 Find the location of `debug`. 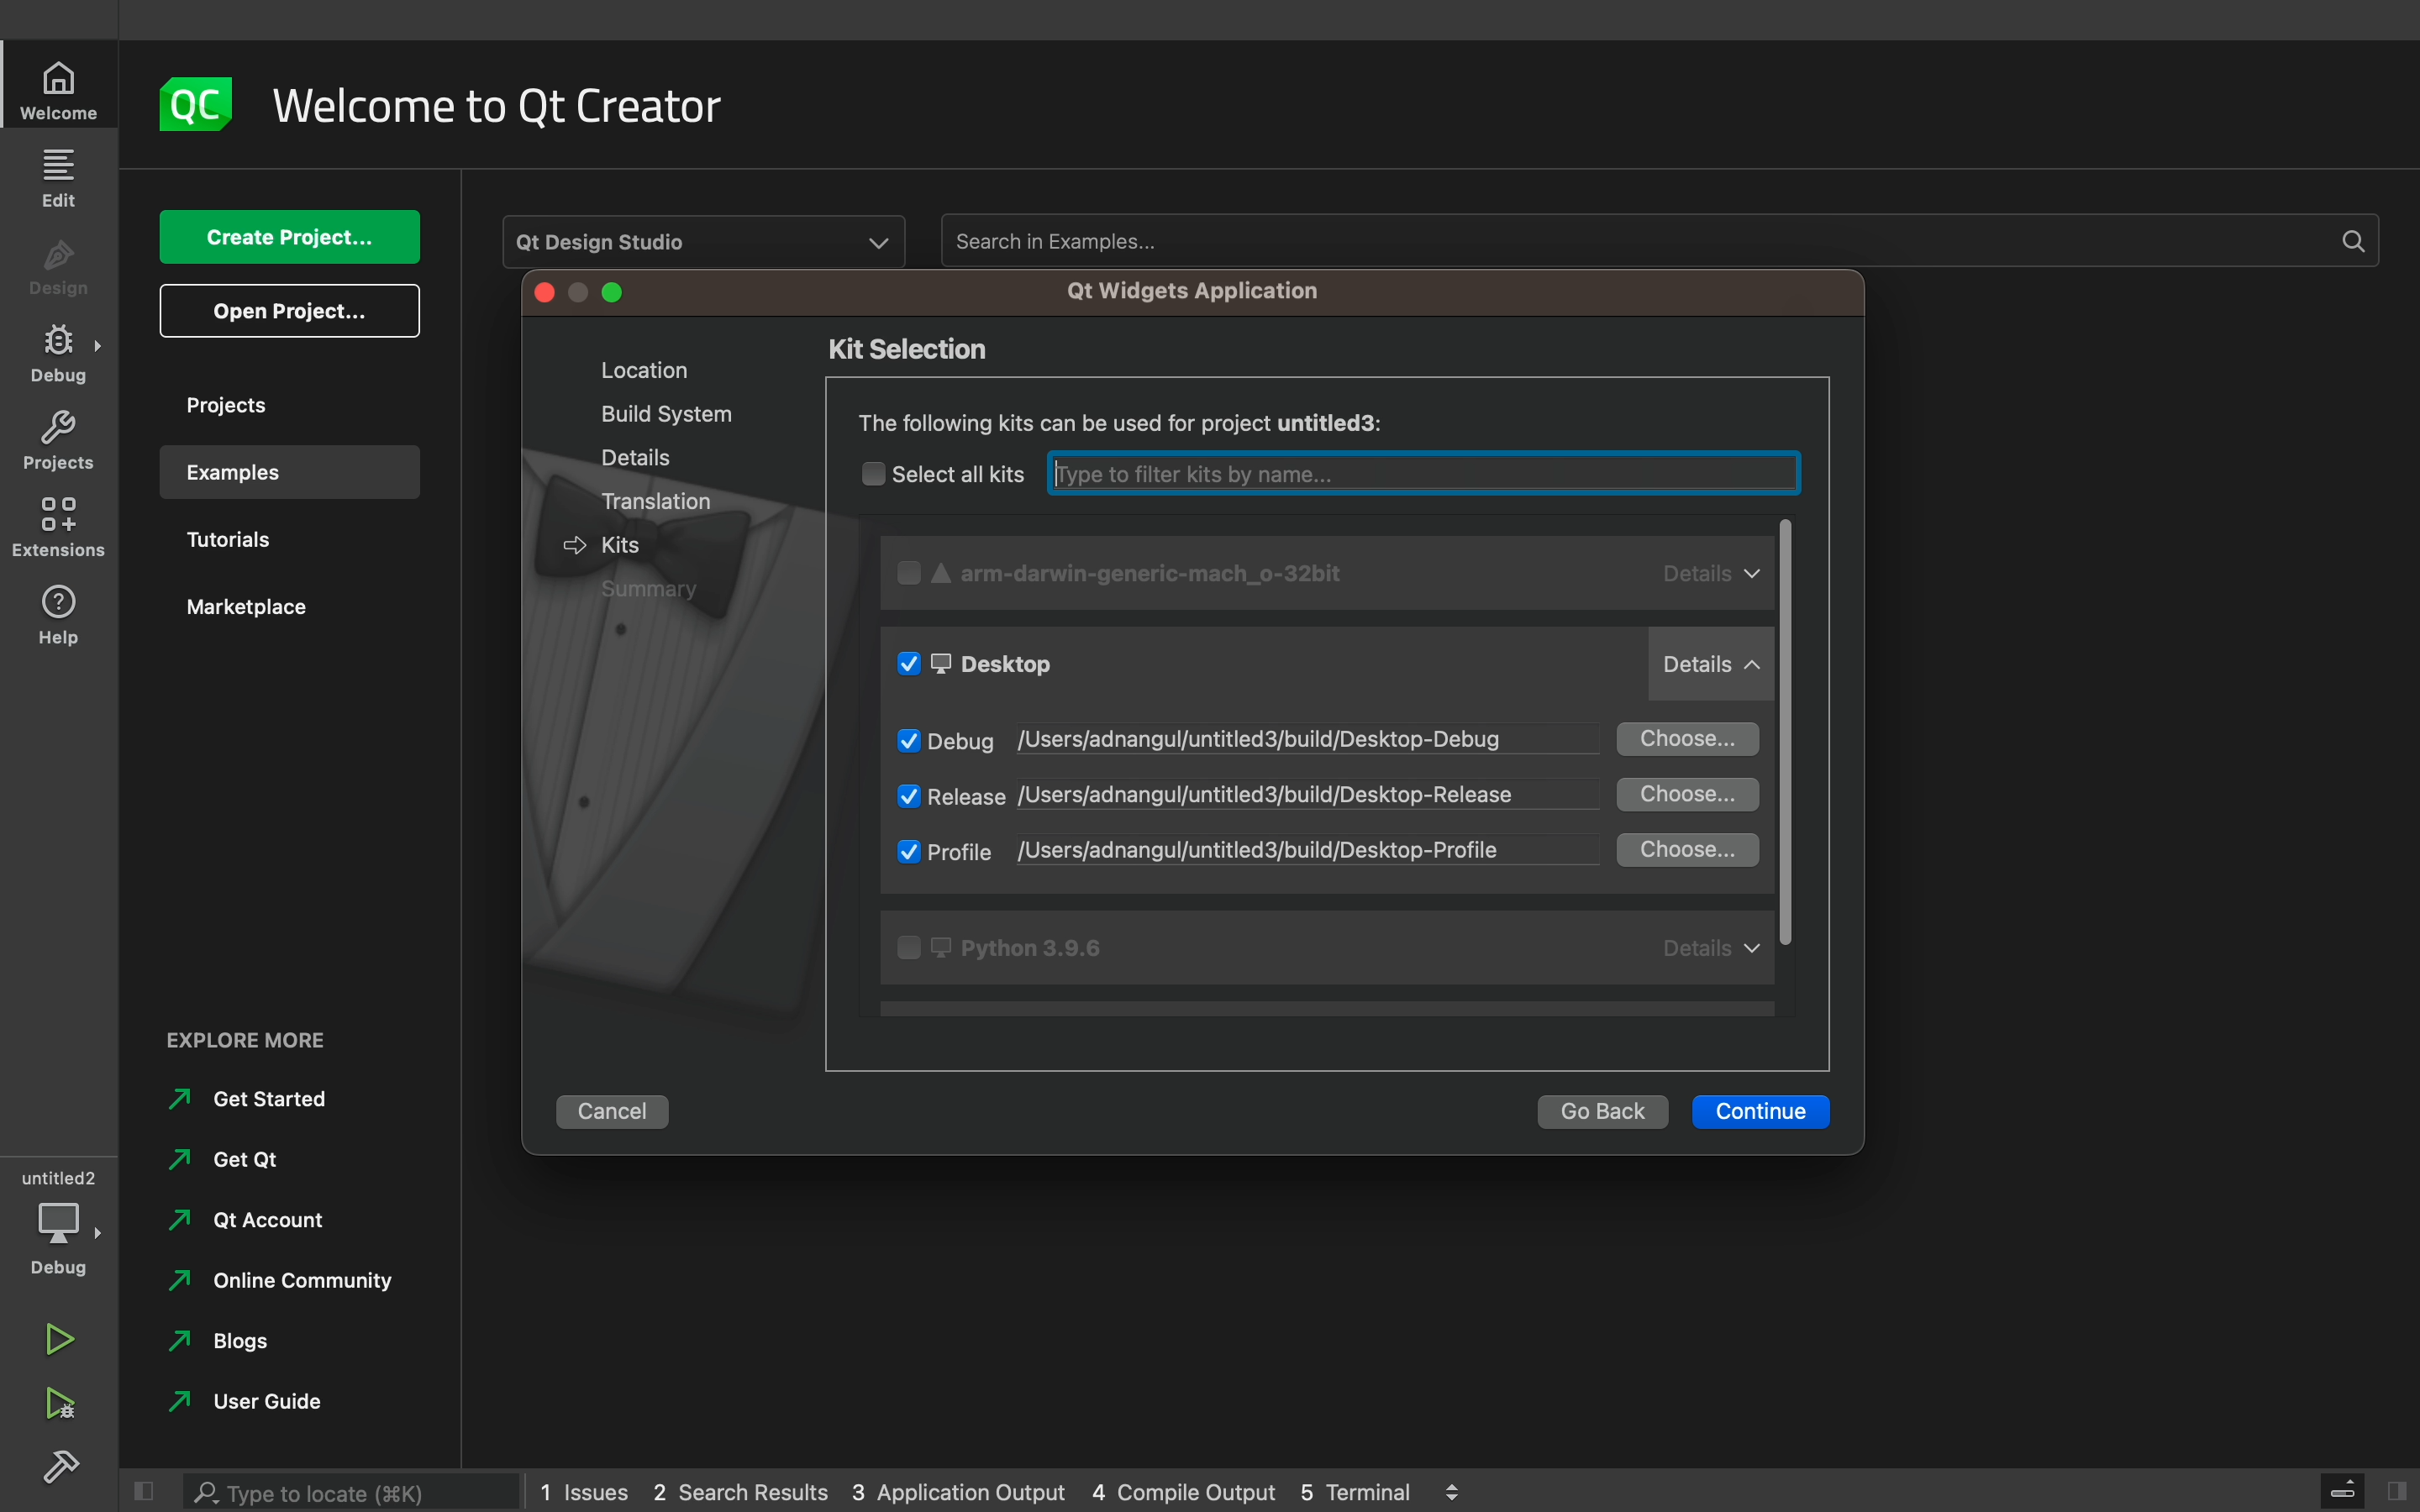

debug is located at coordinates (60, 1222).